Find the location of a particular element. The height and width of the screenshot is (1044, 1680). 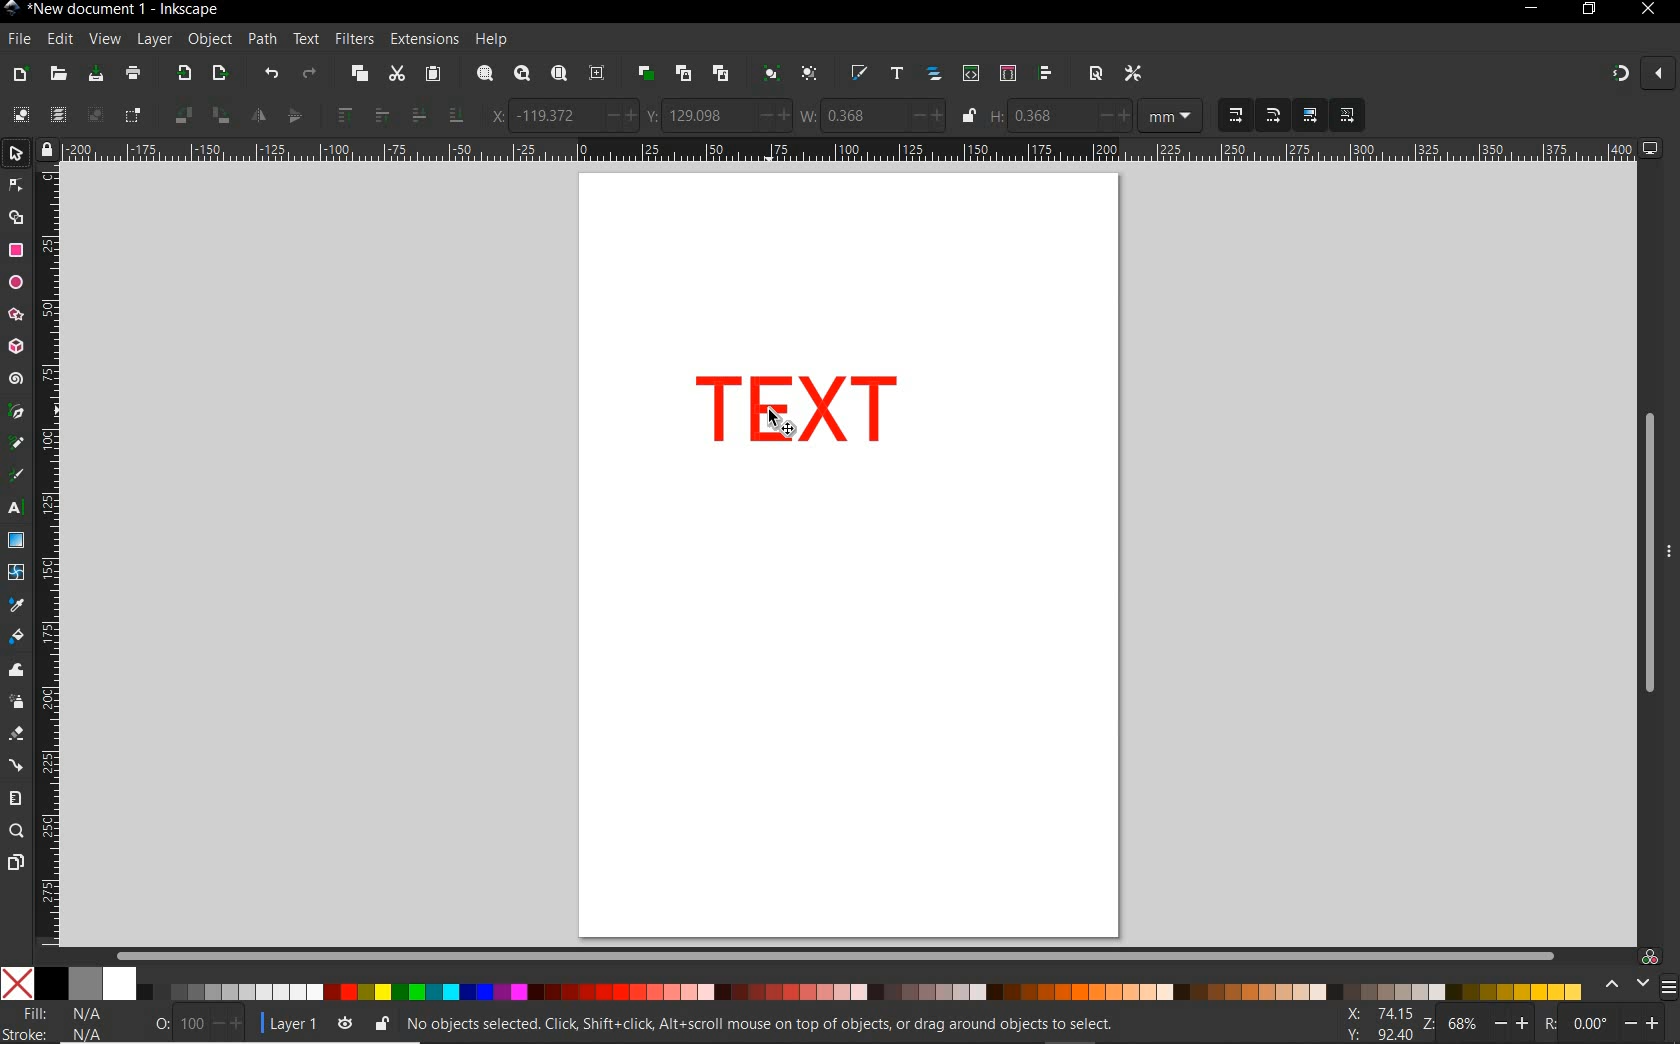

OPEN PREFERENCES is located at coordinates (1135, 73).